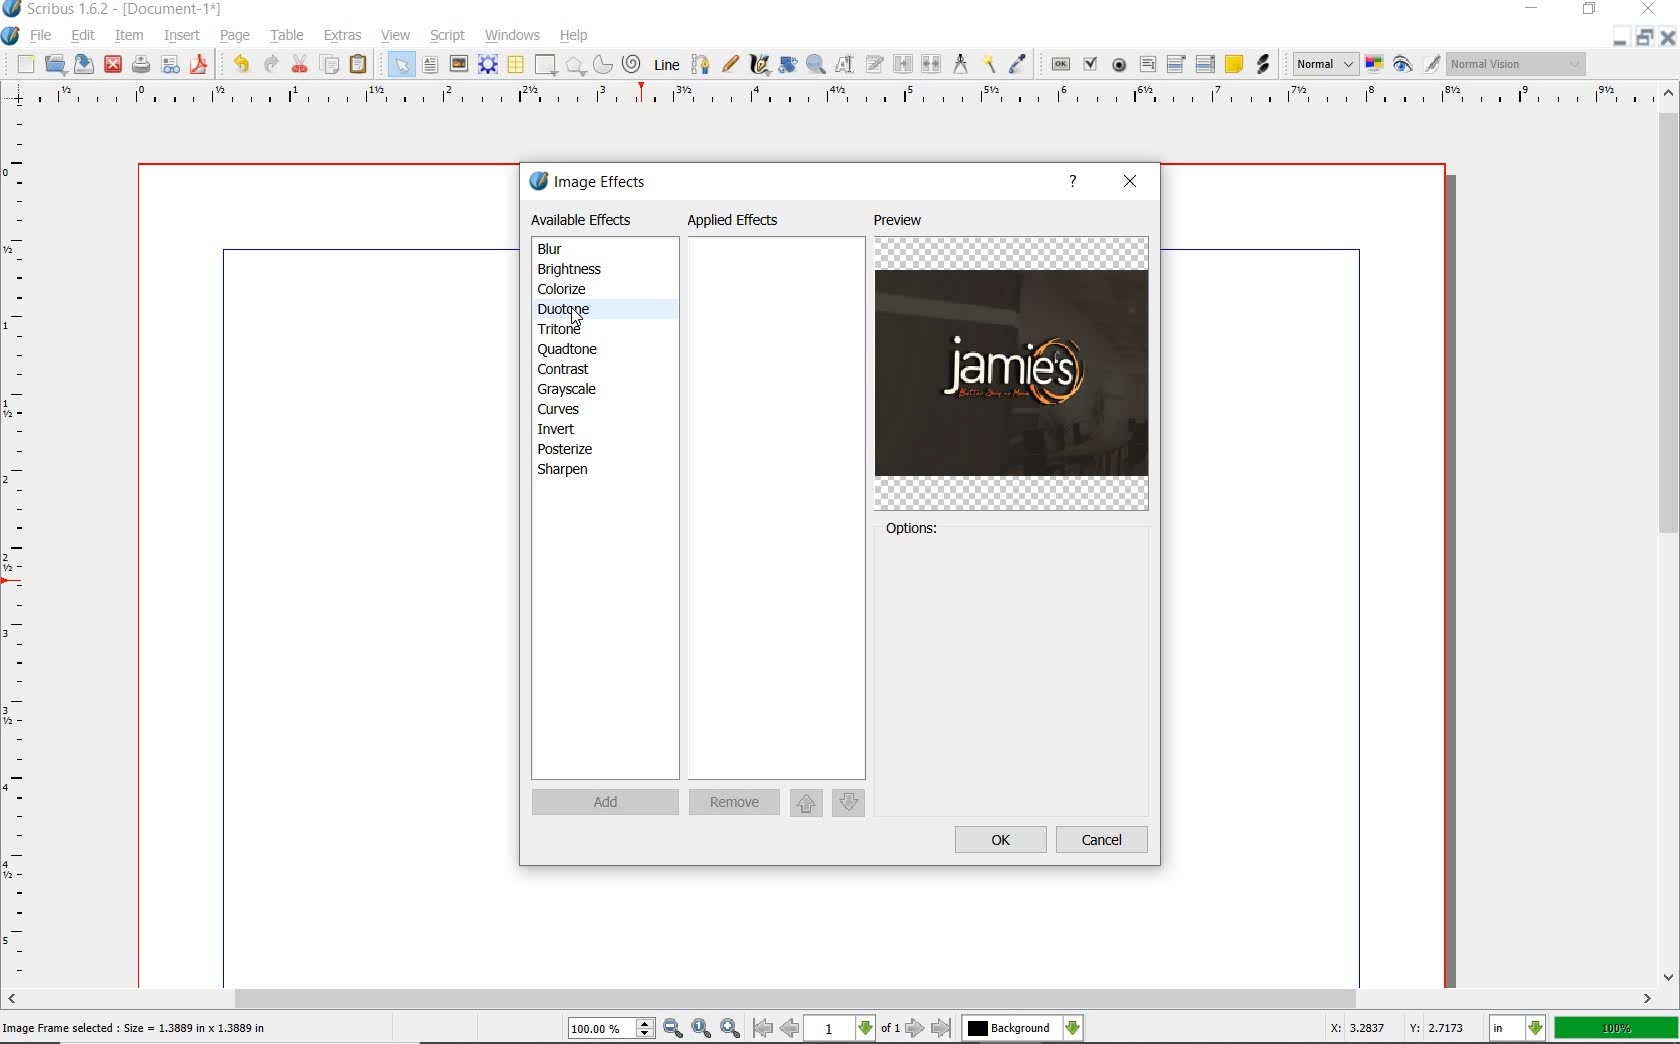  I want to click on eye dropper, so click(1016, 64).